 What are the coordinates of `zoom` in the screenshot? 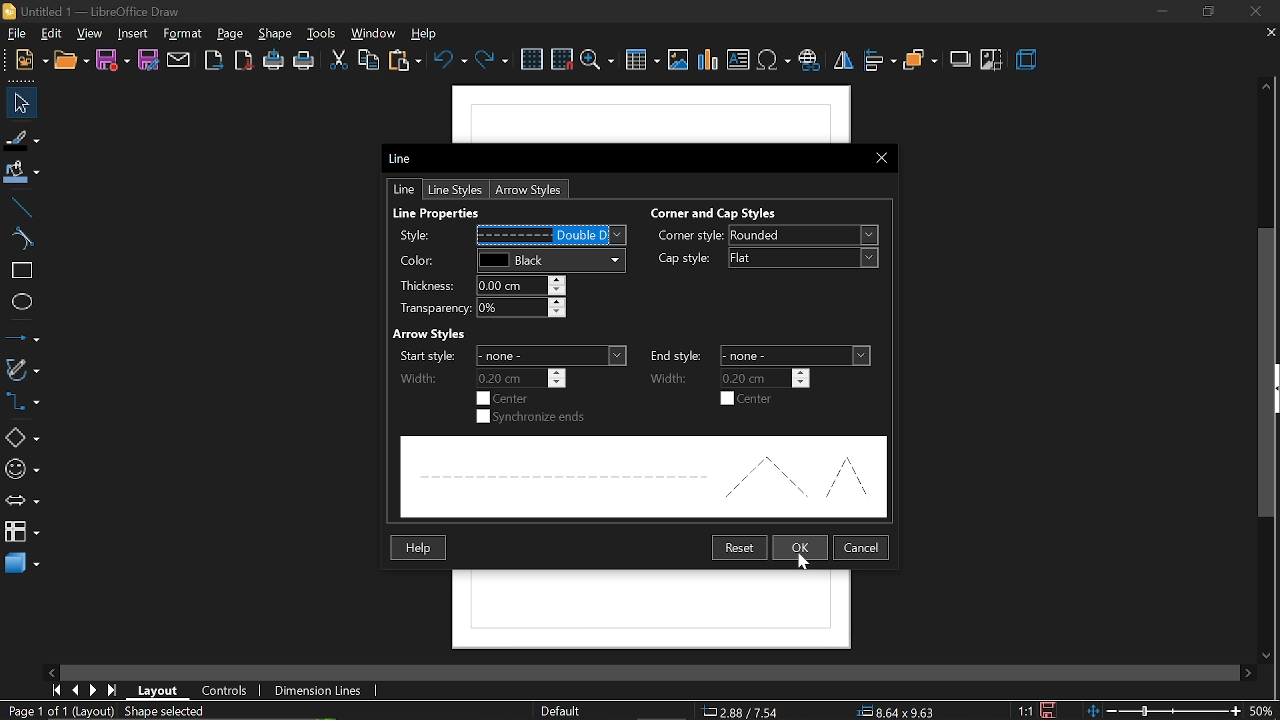 It's located at (598, 60).